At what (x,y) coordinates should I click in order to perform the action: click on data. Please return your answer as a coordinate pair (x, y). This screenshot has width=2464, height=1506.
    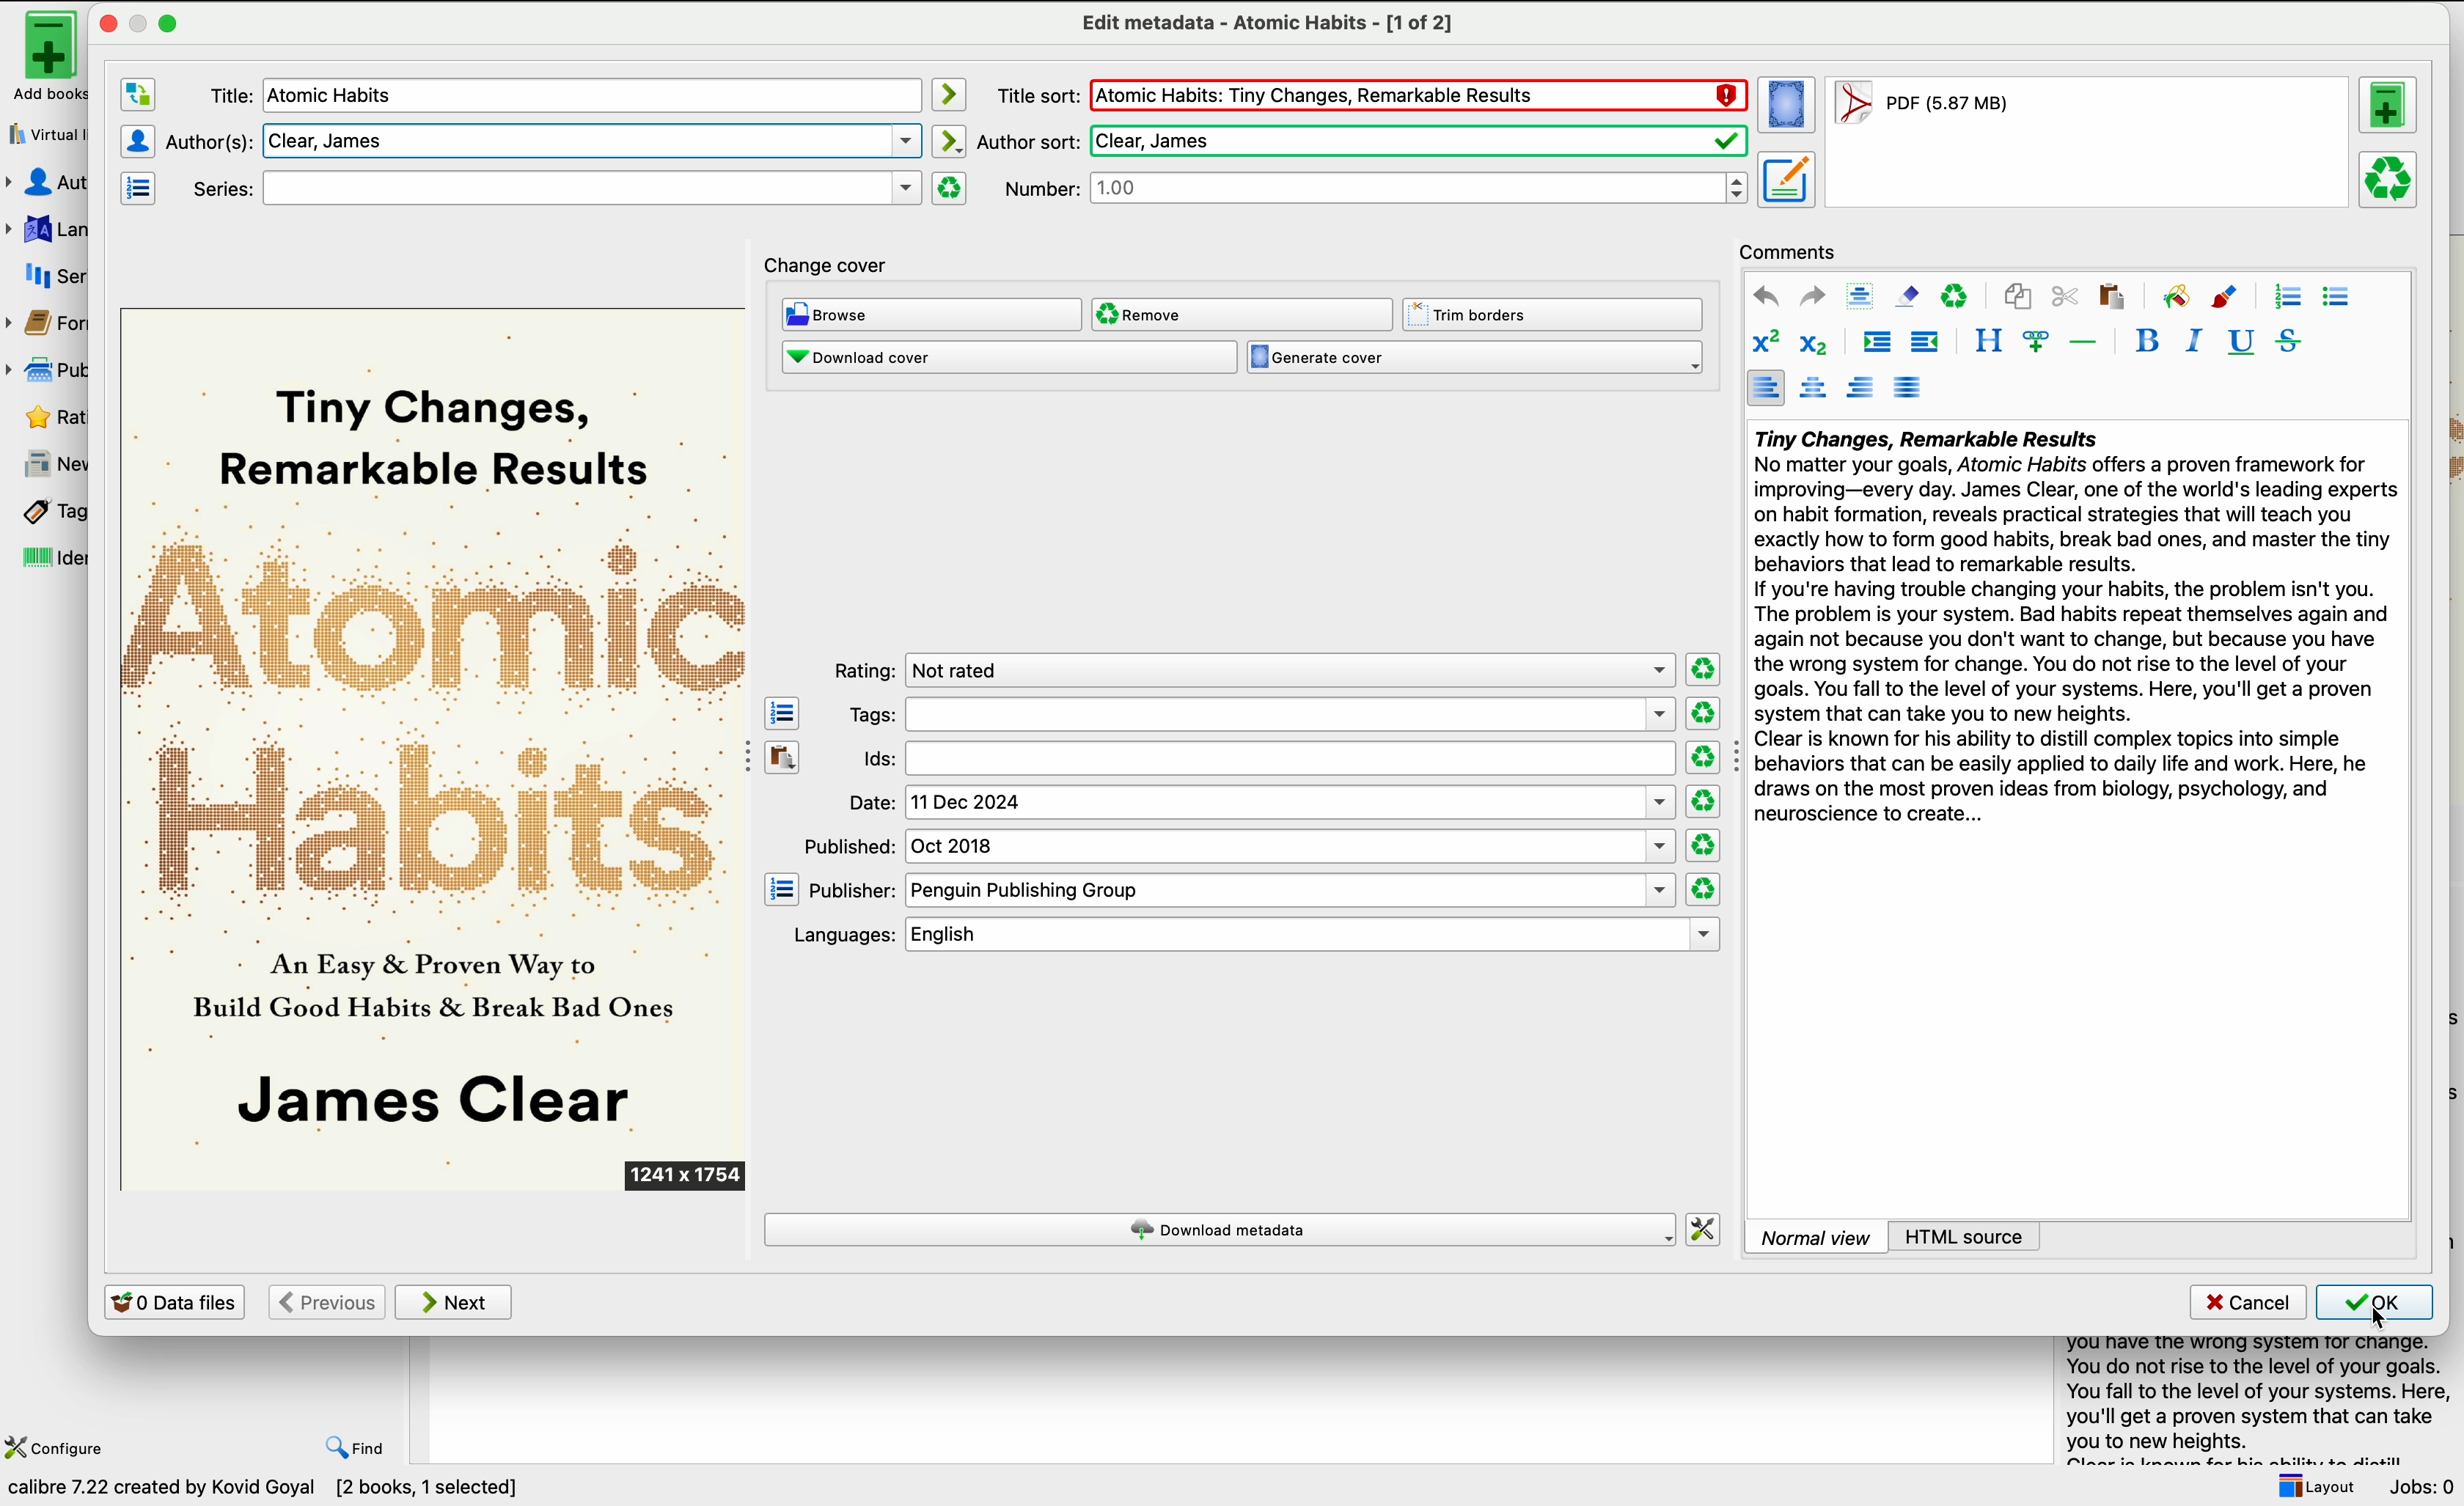
    Looking at the image, I should click on (271, 1491).